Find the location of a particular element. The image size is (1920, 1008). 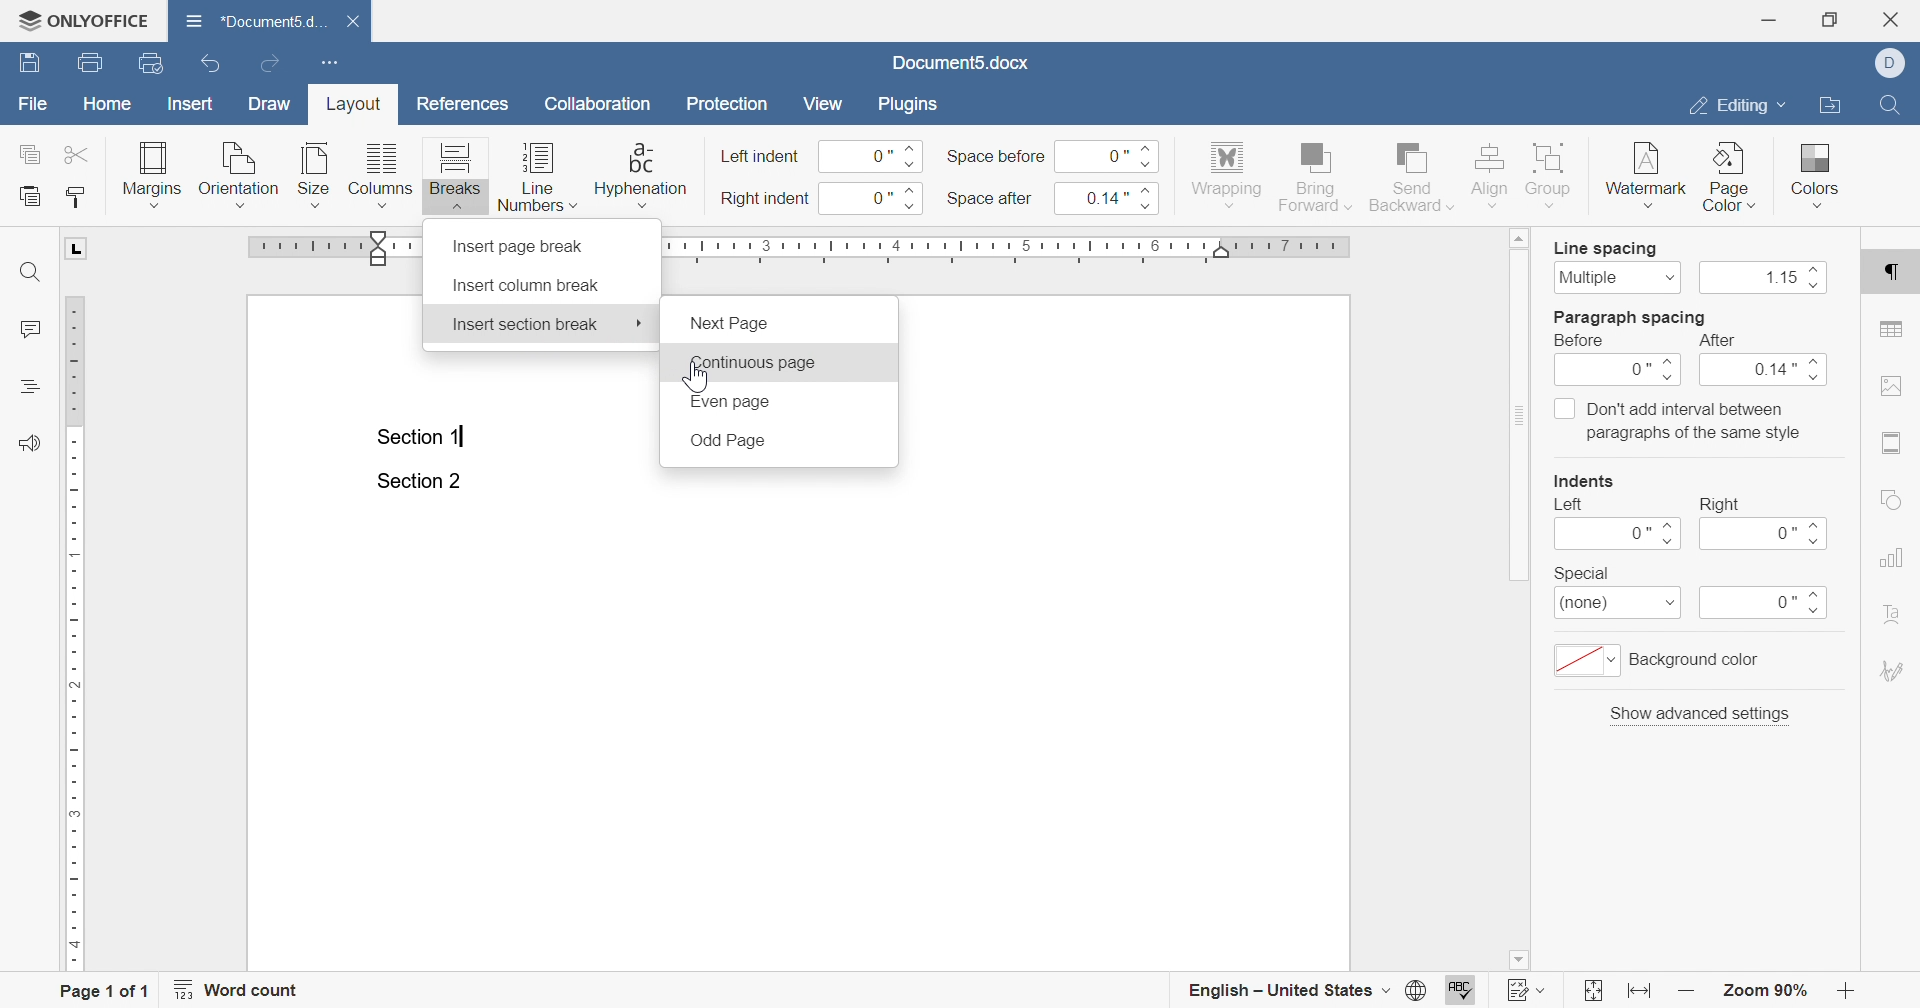

scroll bar is located at coordinates (1521, 405).